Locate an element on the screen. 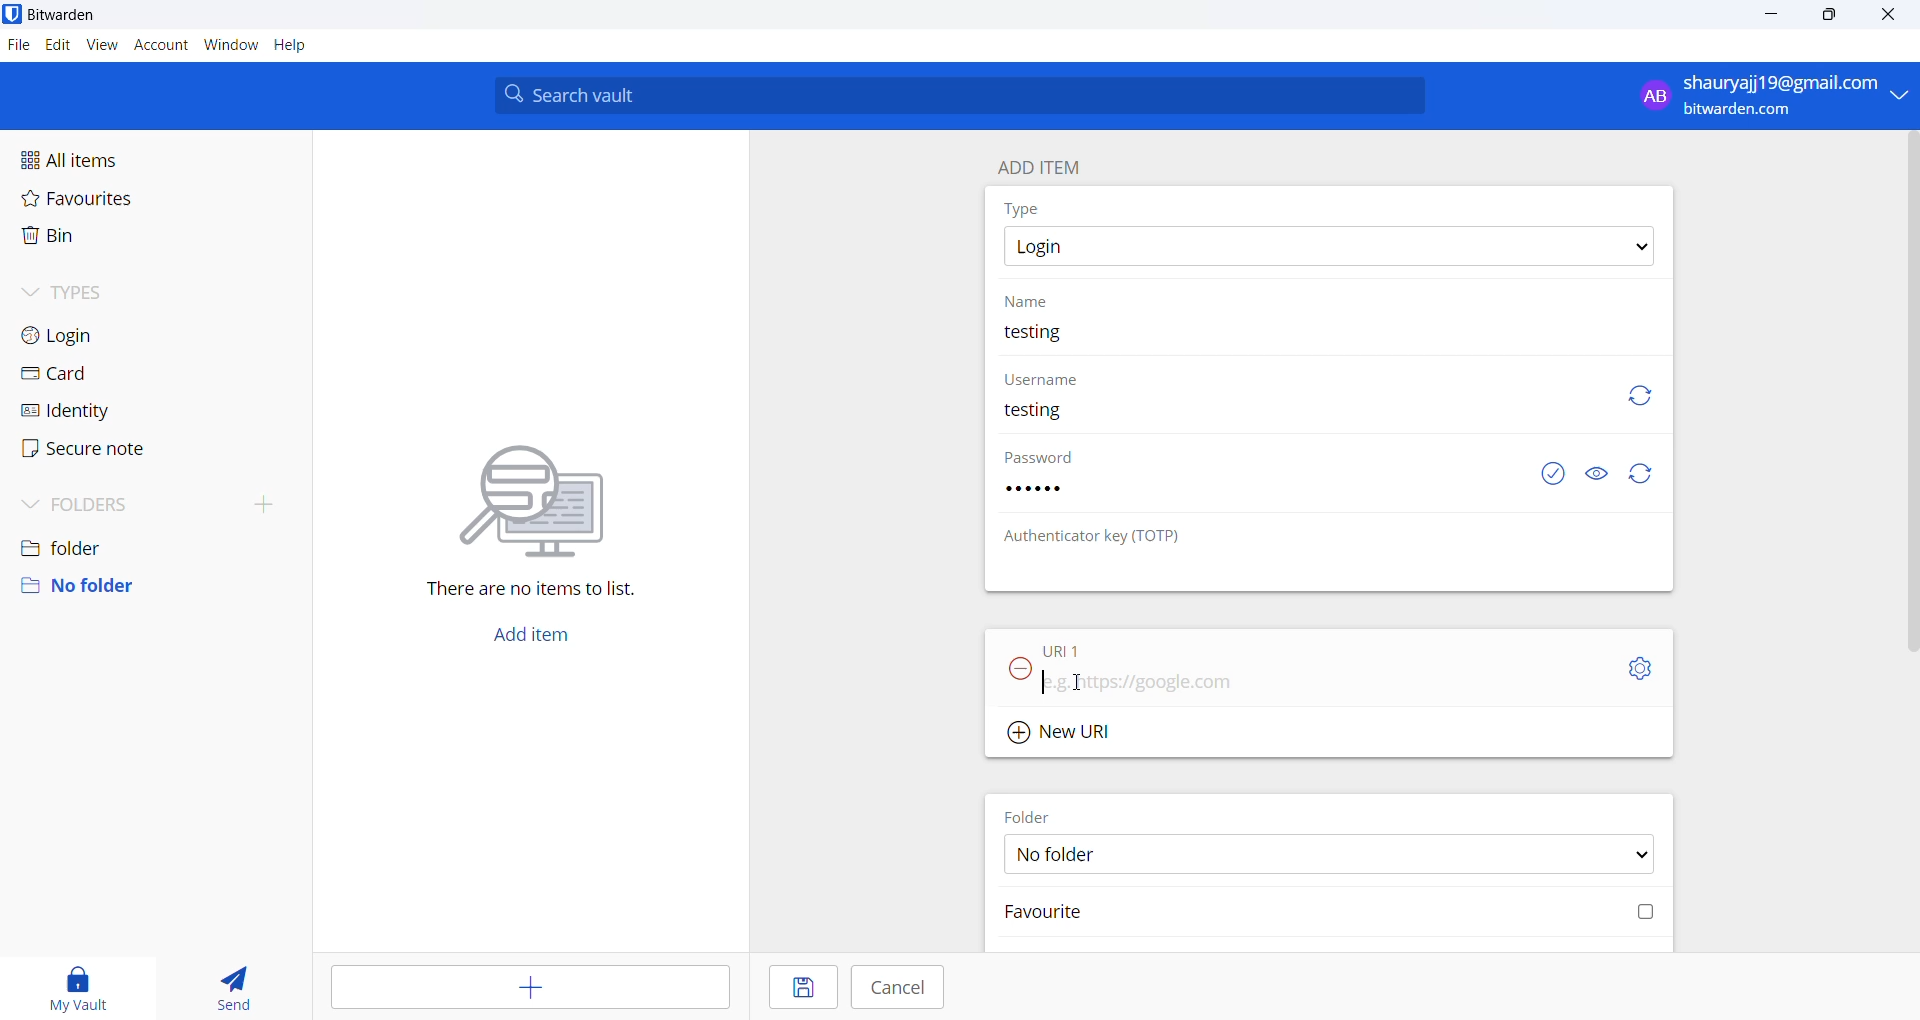 This screenshot has height=1020, width=1920. remove URL is located at coordinates (1021, 670).